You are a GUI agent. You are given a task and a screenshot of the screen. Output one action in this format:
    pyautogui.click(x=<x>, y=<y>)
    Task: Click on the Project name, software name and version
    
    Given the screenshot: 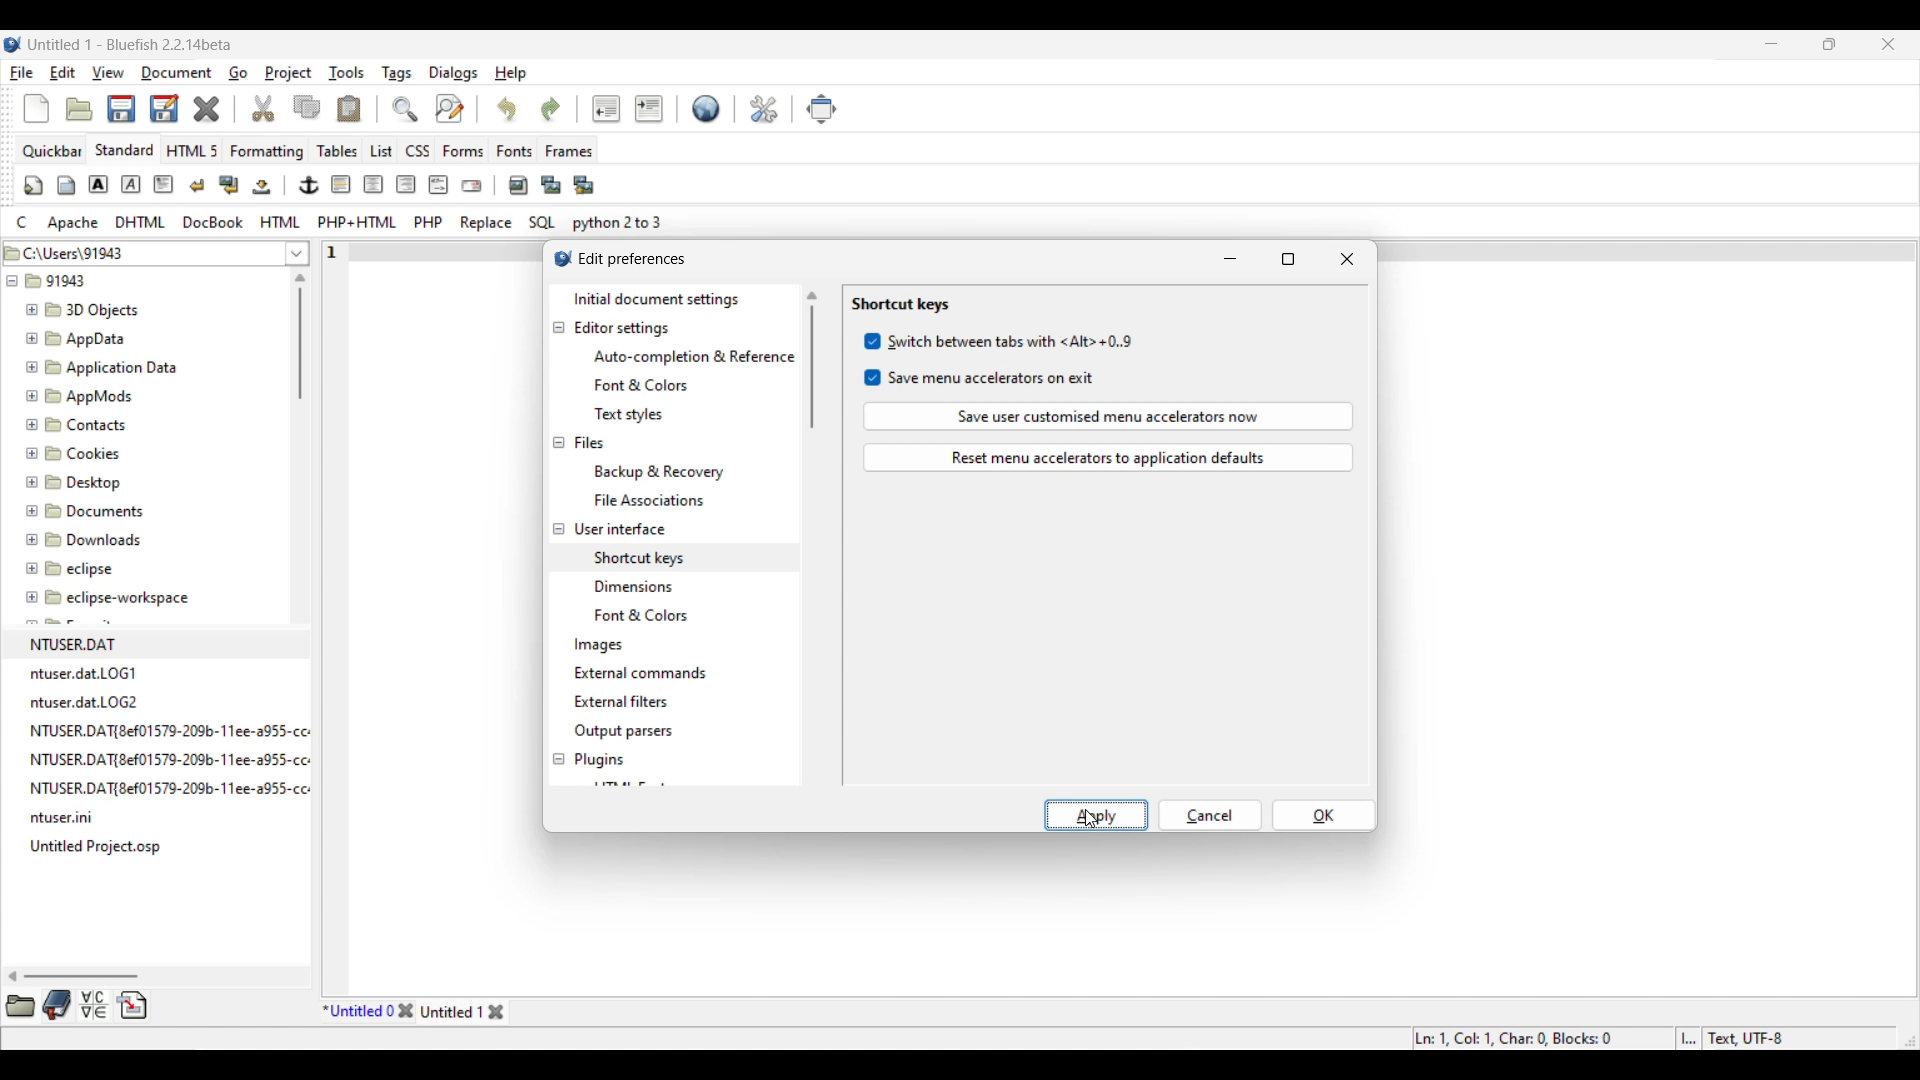 What is the action you would take?
    pyautogui.click(x=131, y=44)
    